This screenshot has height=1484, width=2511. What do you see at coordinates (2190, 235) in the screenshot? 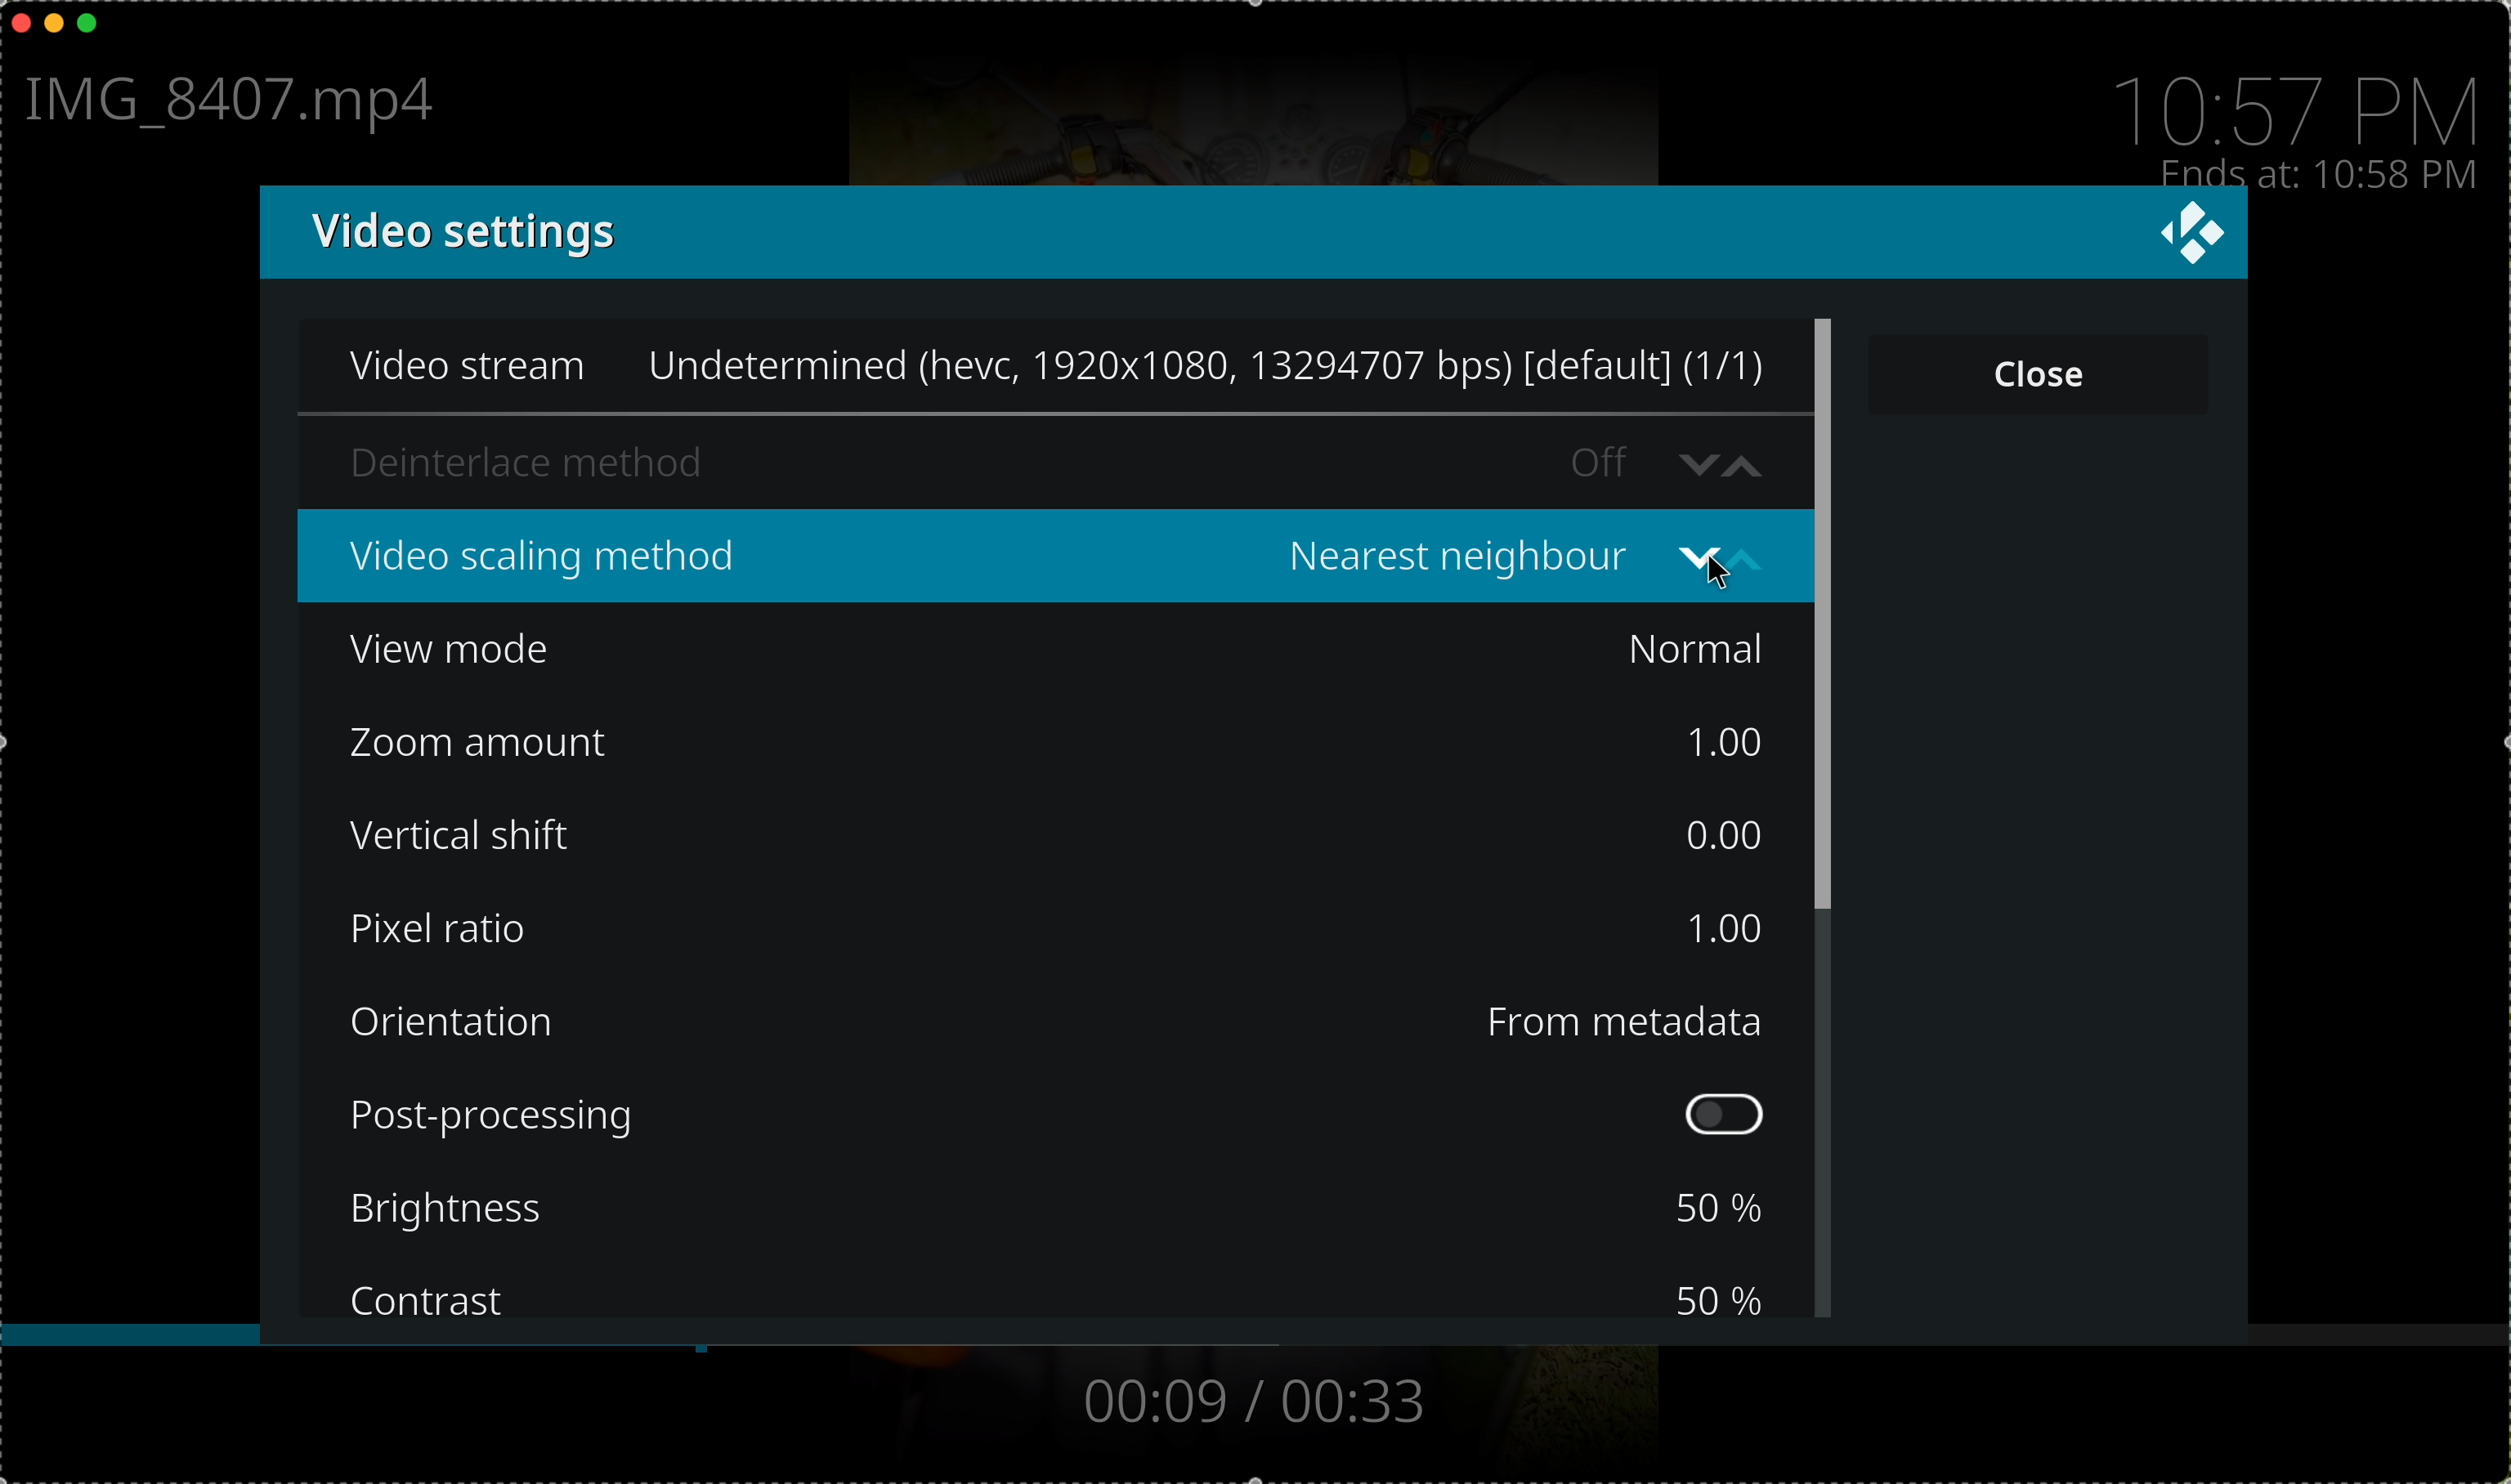
I see `Logo` at bounding box center [2190, 235].